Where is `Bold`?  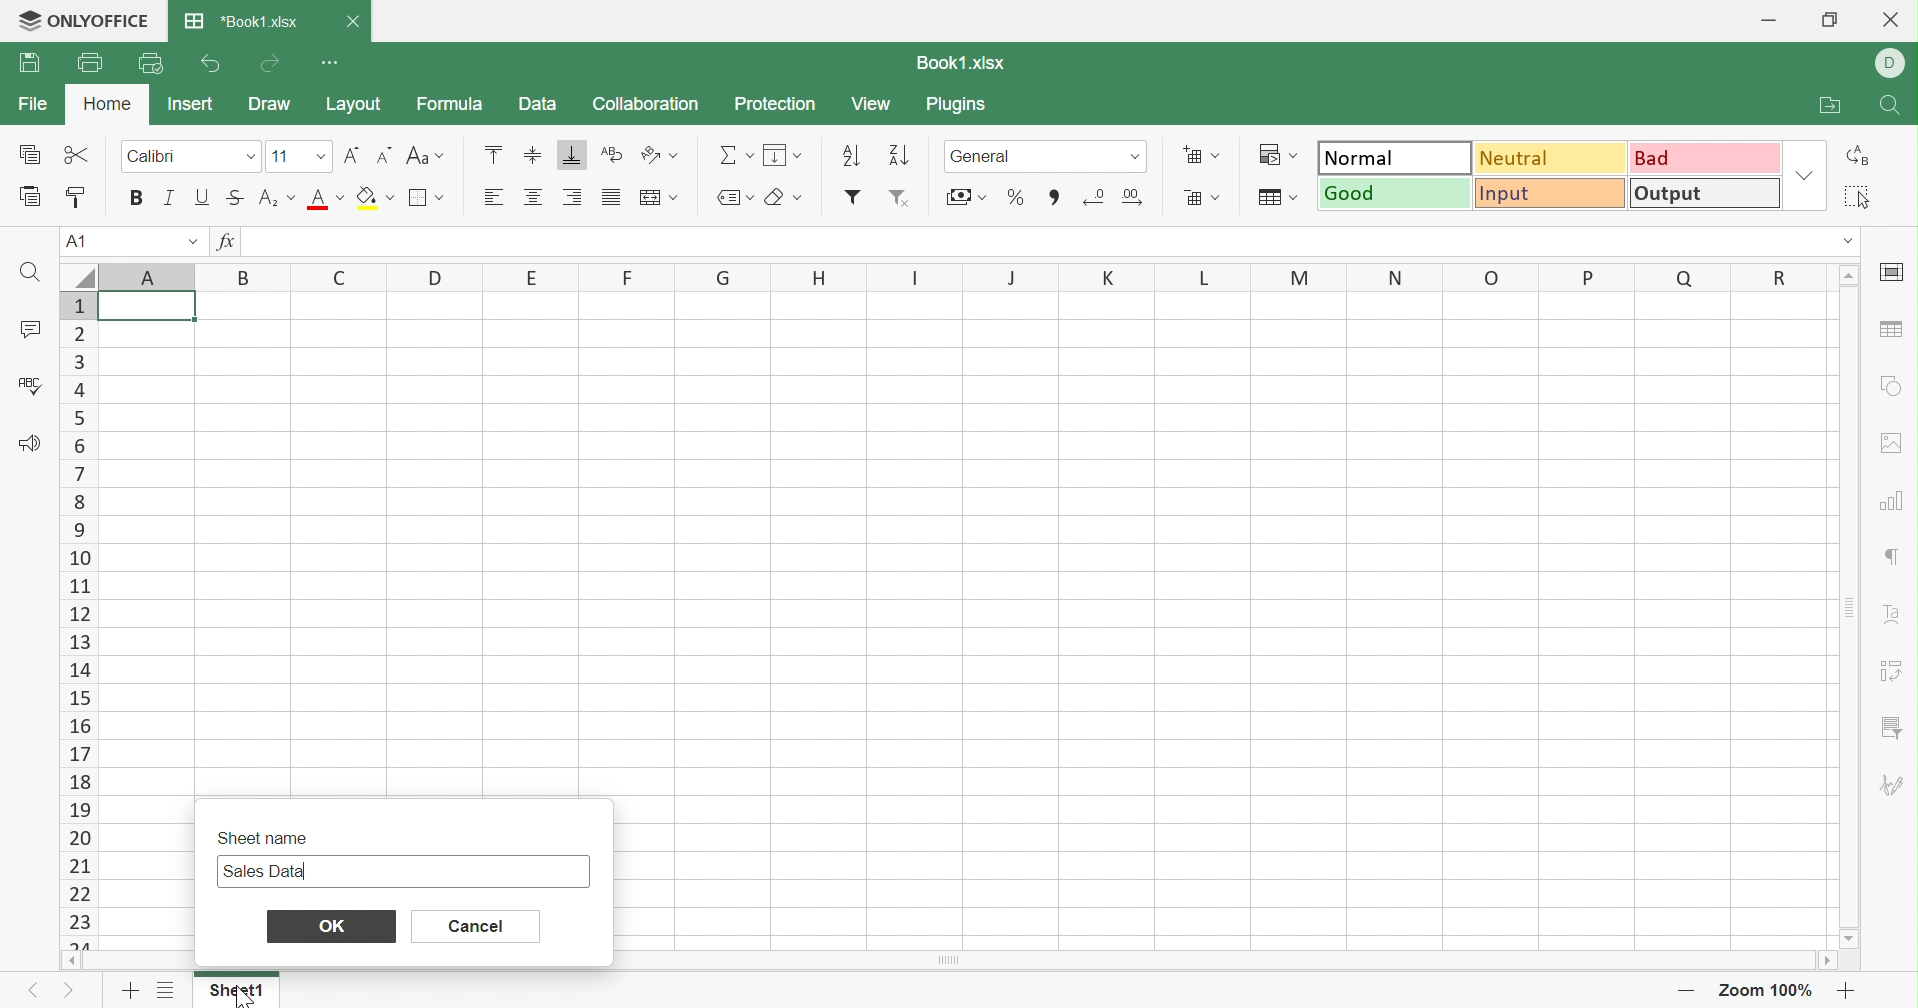
Bold is located at coordinates (134, 198).